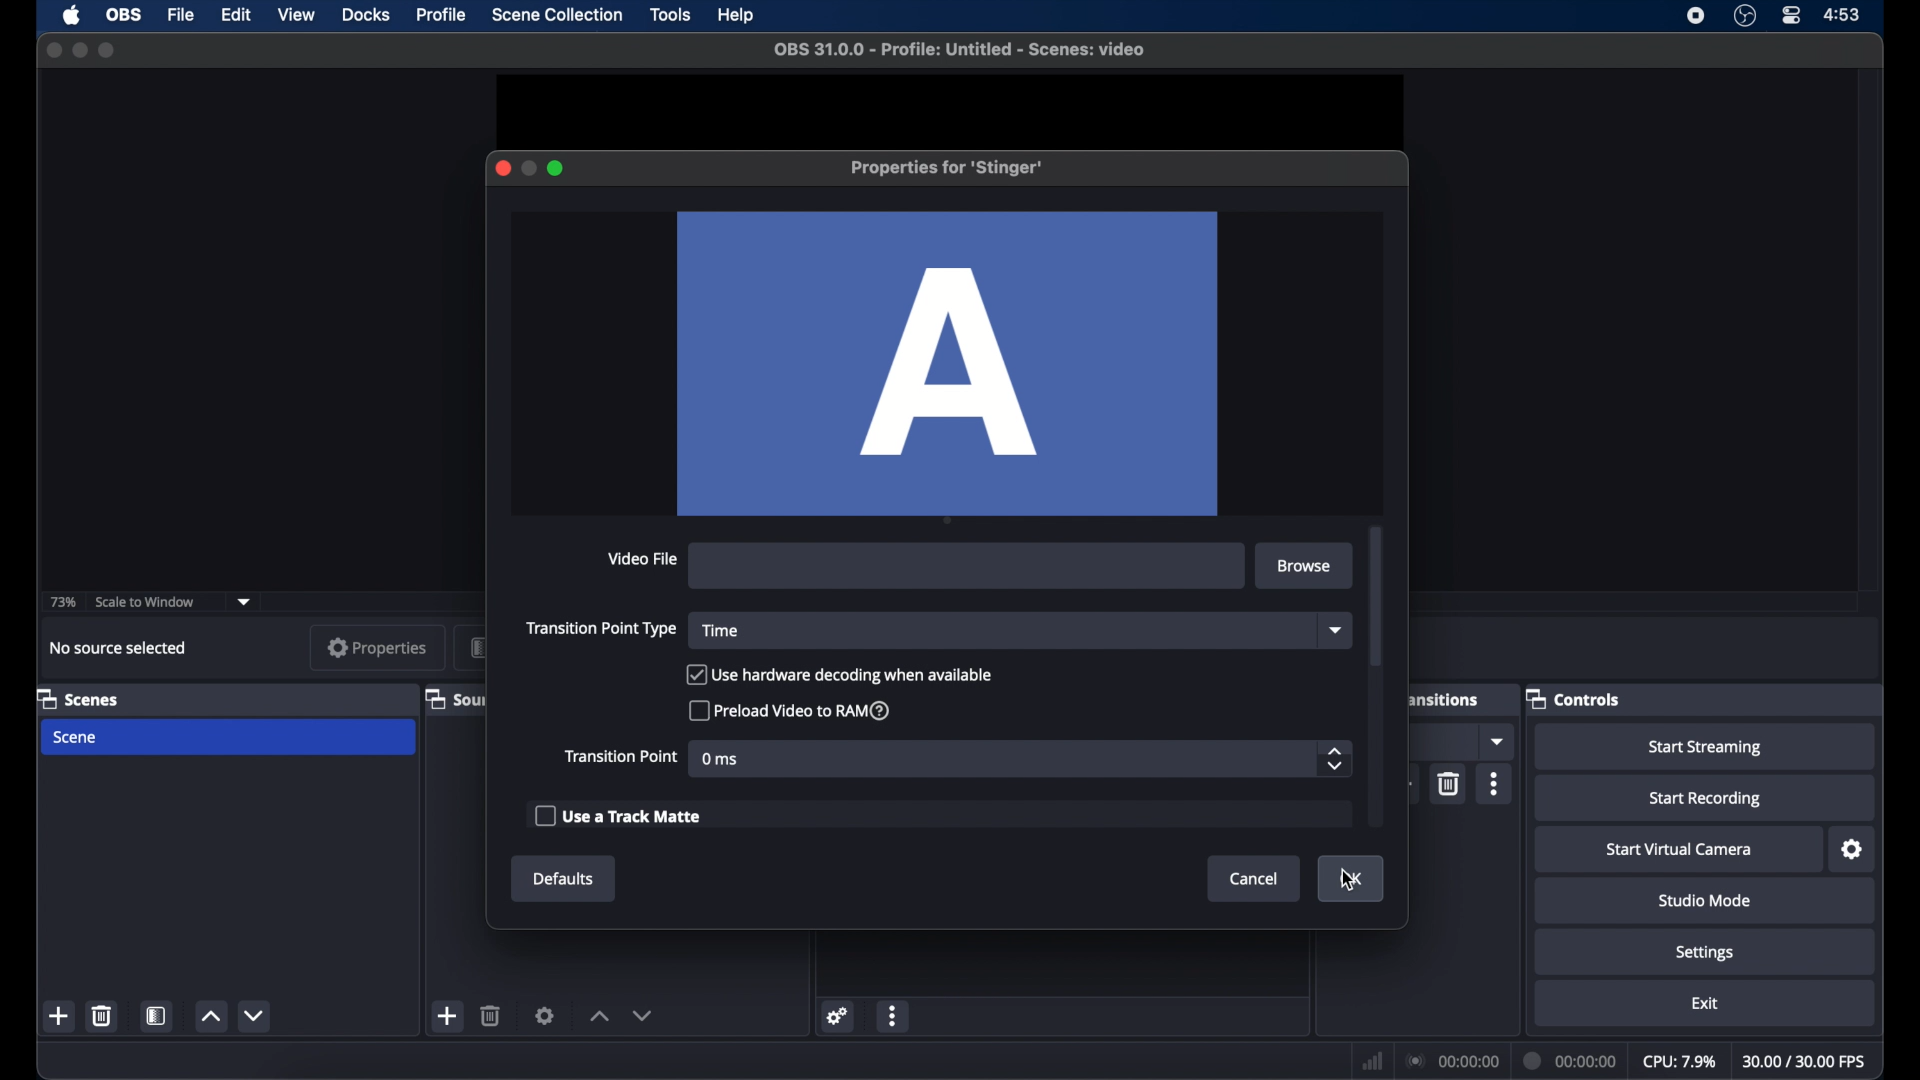 The image size is (1920, 1080). I want to click on settings, so click(838, 1016).